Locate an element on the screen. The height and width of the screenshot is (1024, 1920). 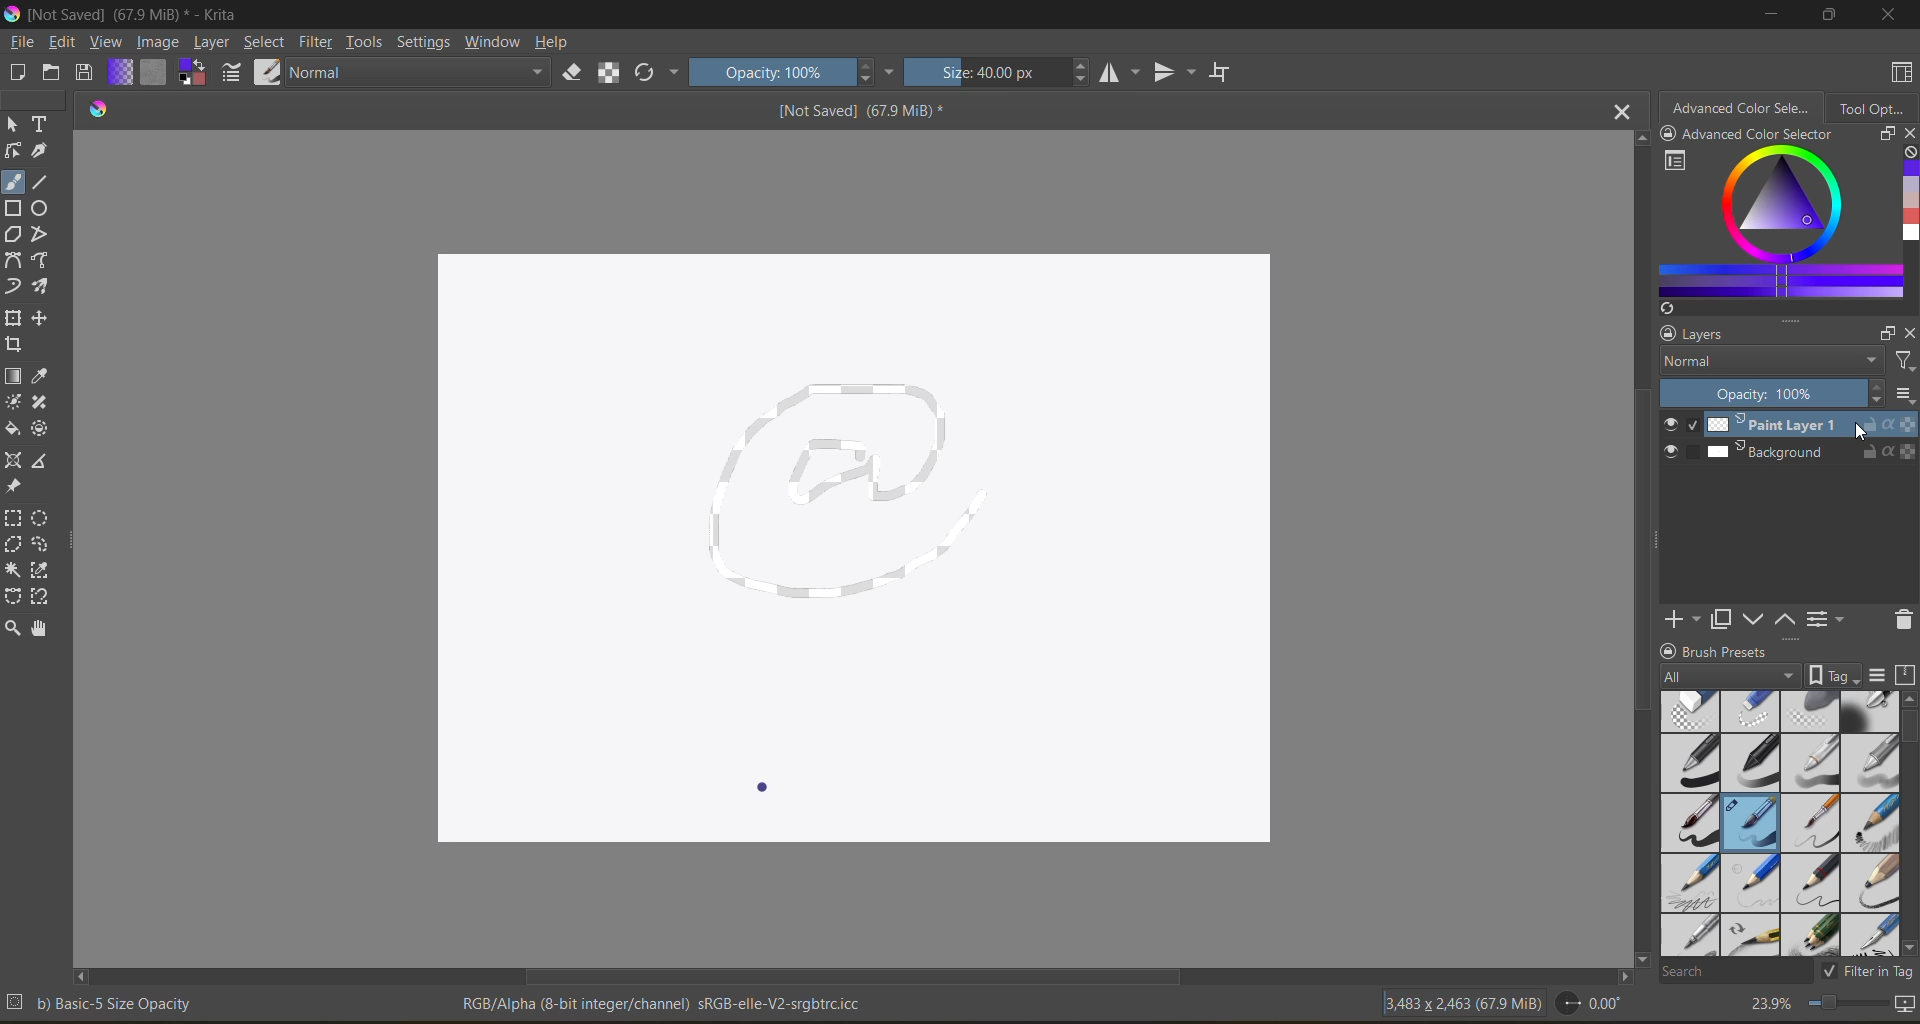
clear all color history is located at coordinates (1908, 153).